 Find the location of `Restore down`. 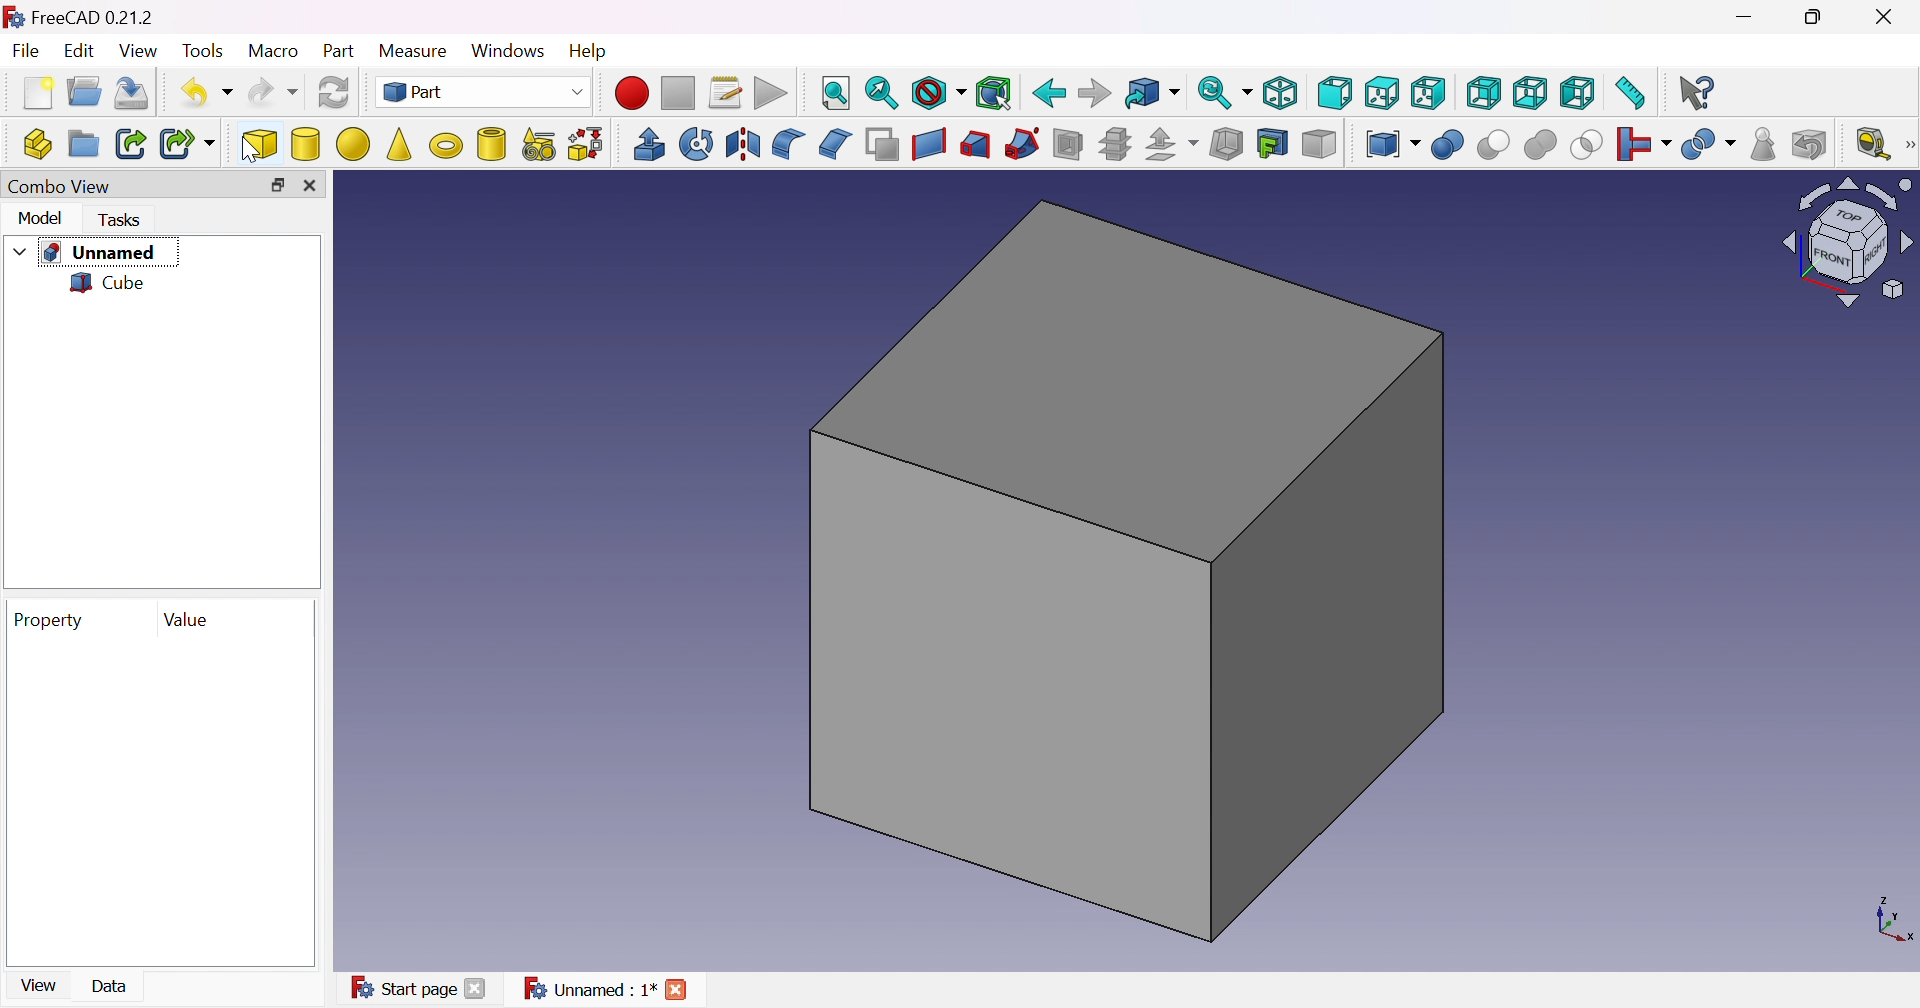

Restore down is located at coordinates (277, 185).